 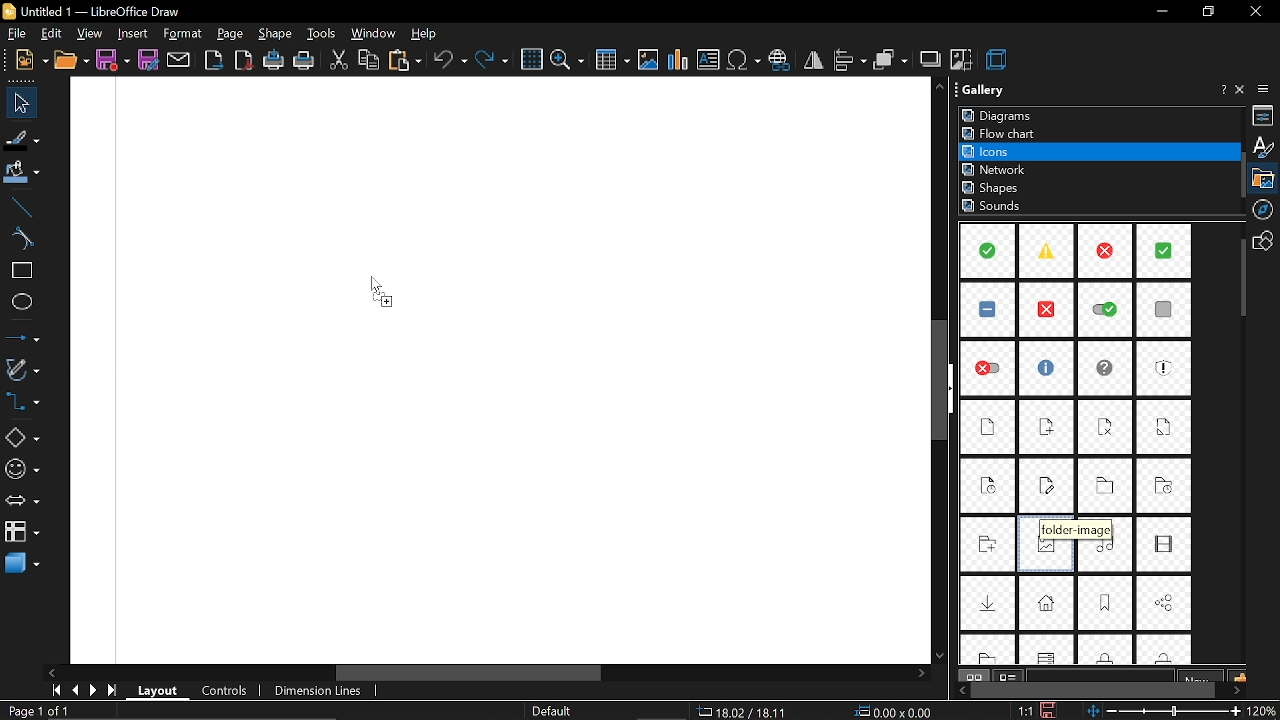 I want to click on 18.02/18.11, so click(x=746, y=712).